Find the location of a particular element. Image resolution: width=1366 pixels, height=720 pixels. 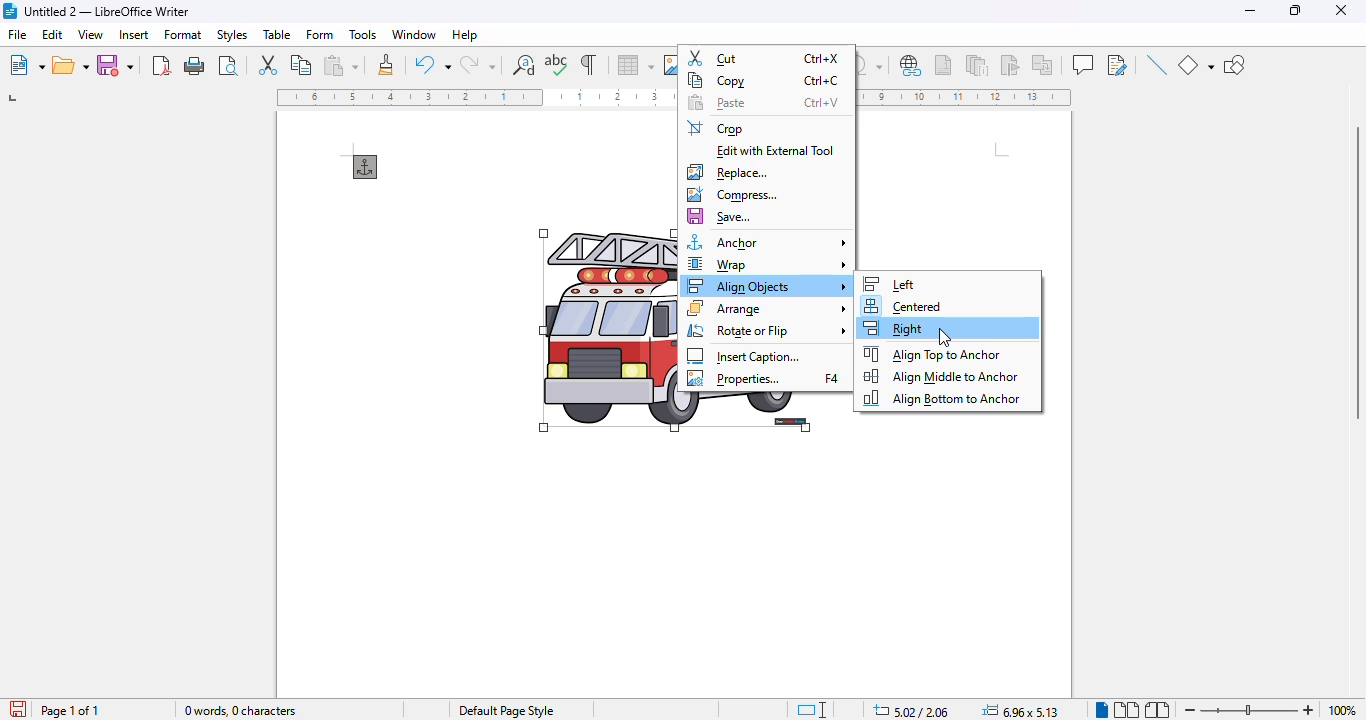

table is located at coordinates (635, 65).